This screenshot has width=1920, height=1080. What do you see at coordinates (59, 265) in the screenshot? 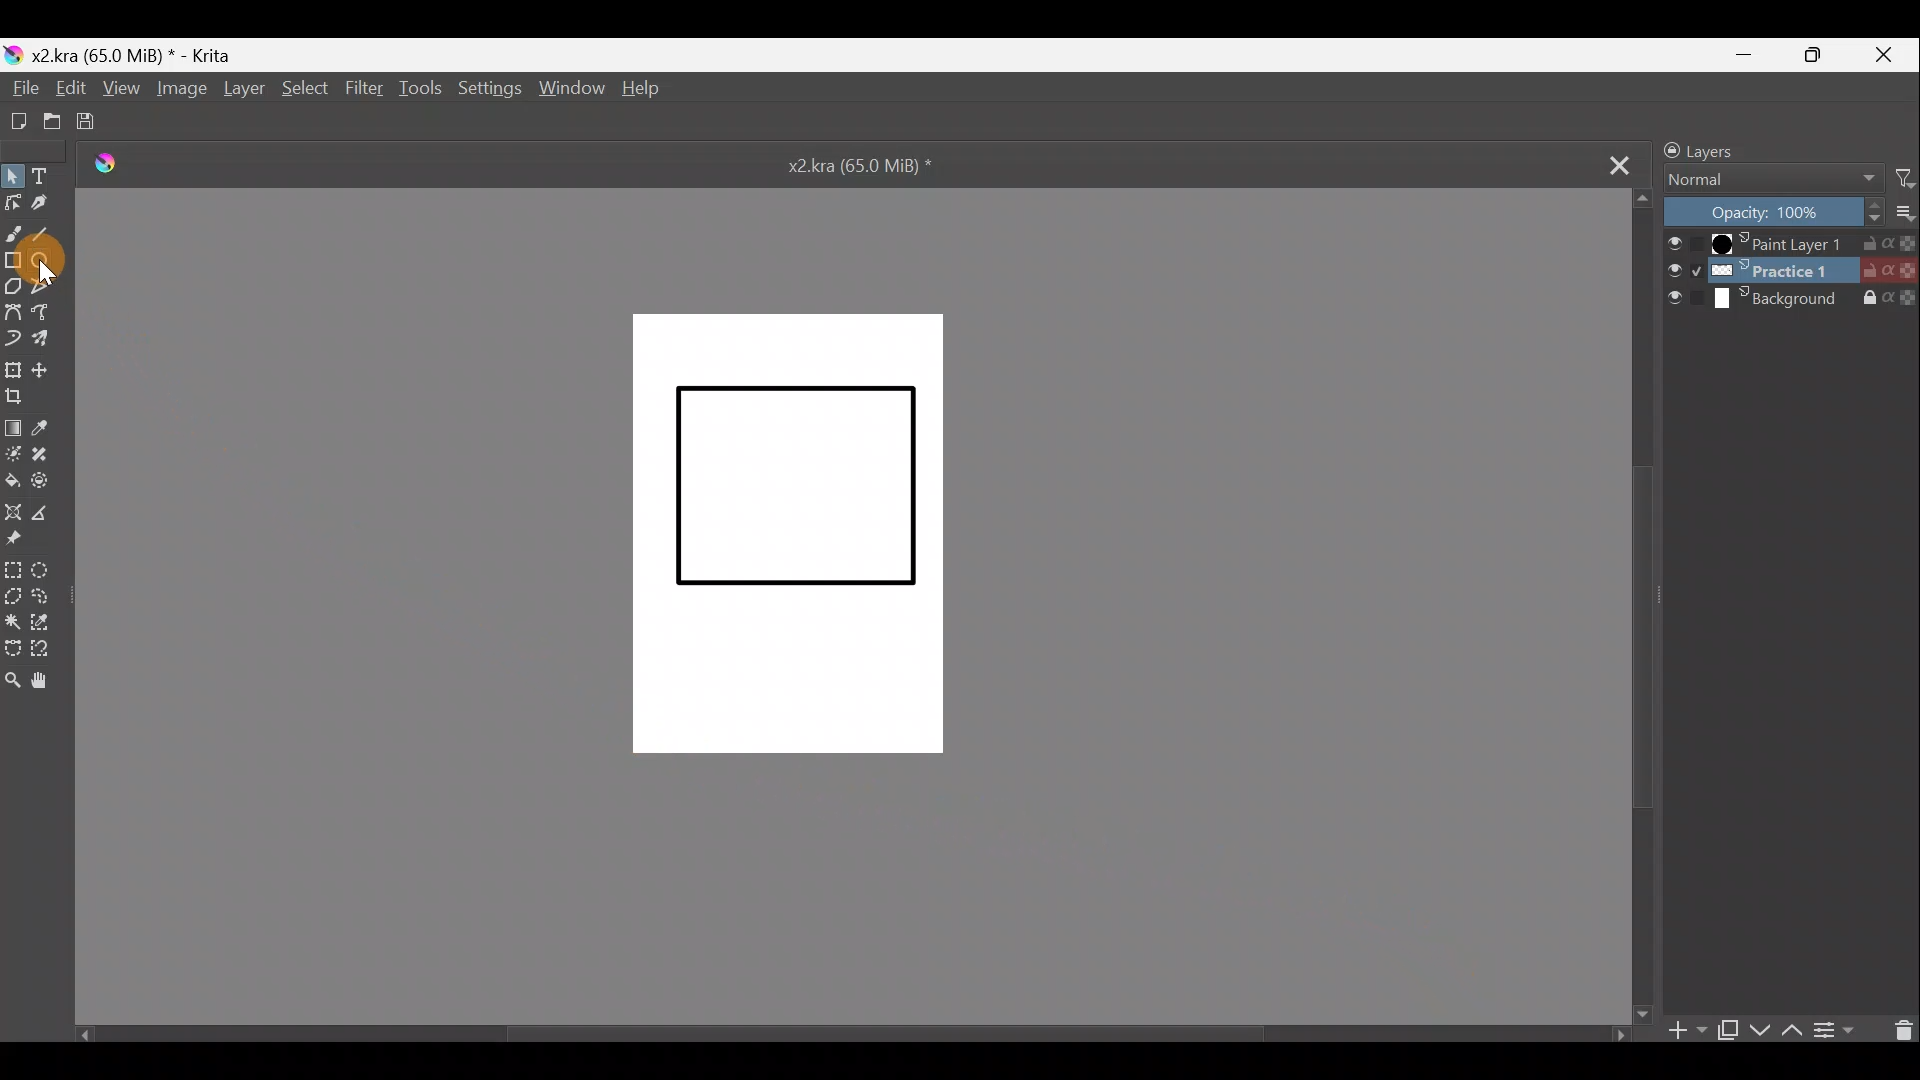
I see `Cursor` at bounding box center [59, 265].